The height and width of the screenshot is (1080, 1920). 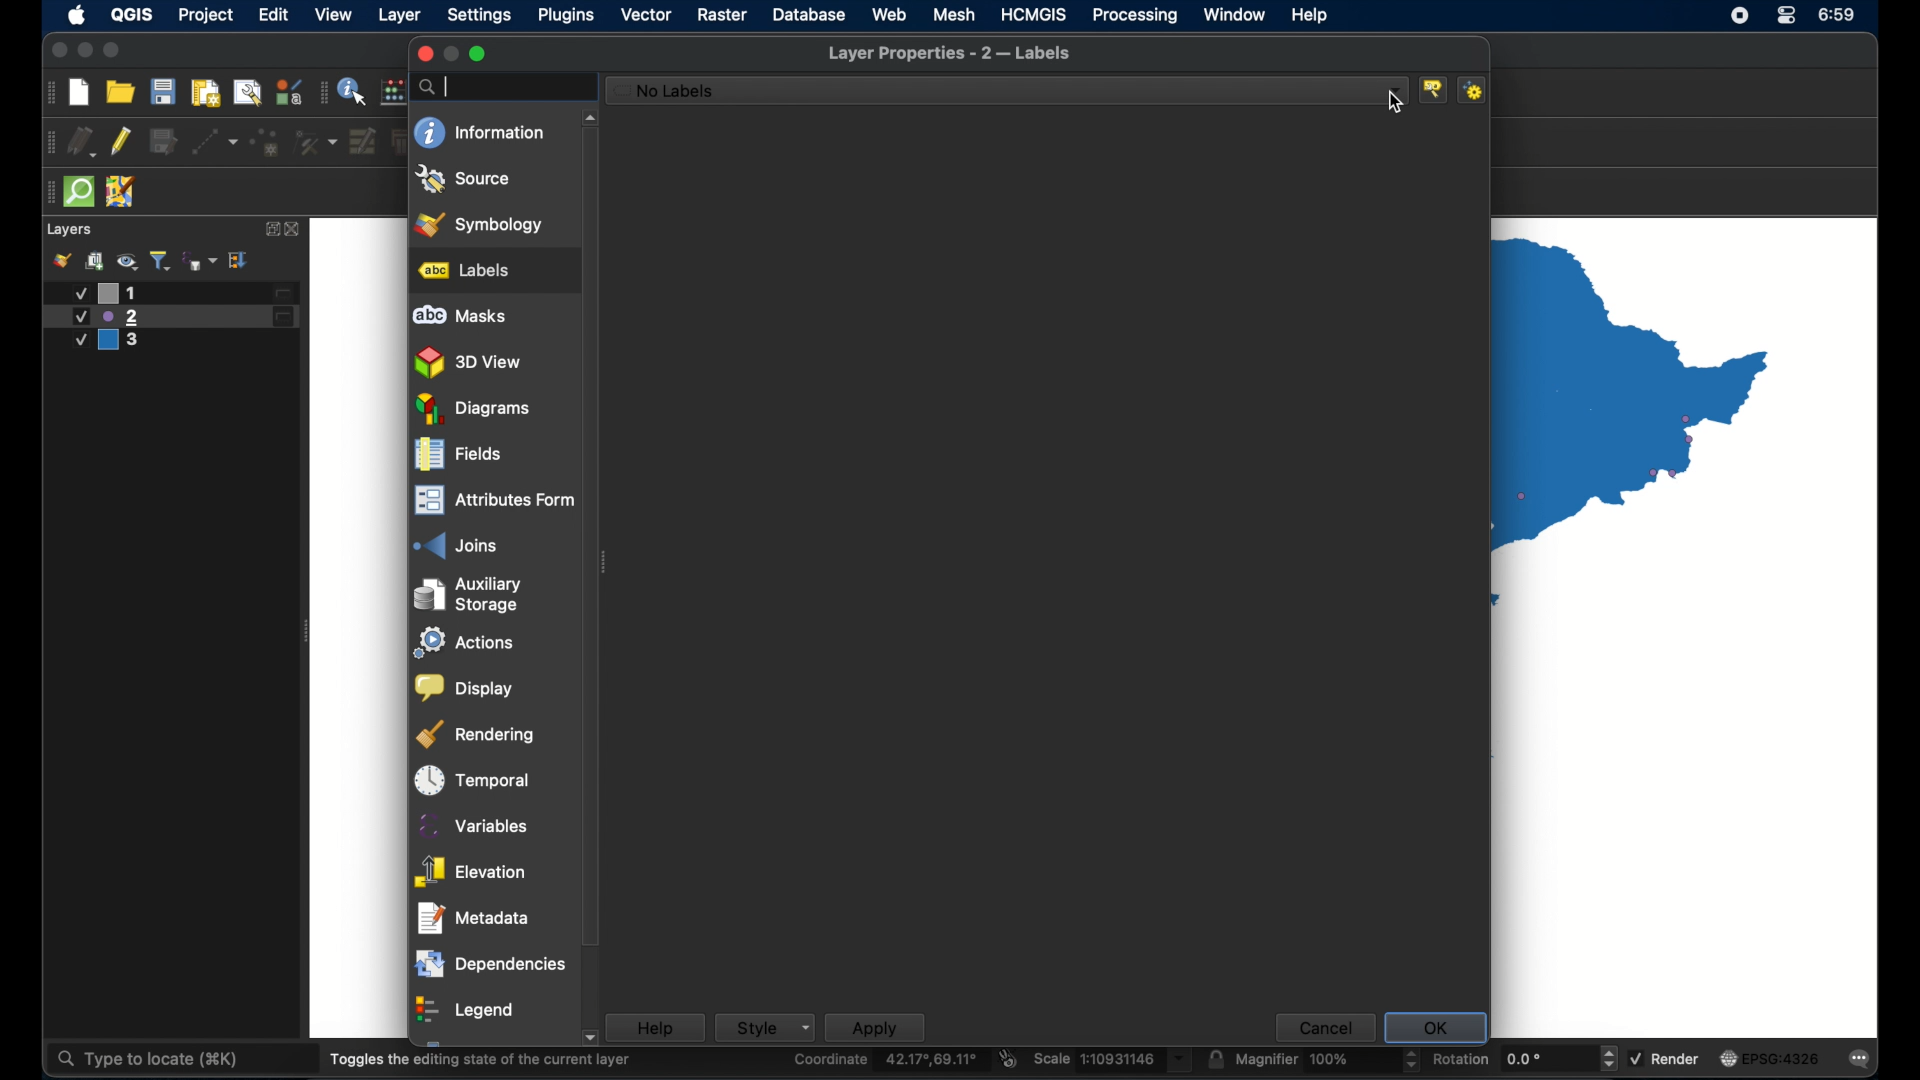 I want to click on control center, so click(x=1788, y=15).